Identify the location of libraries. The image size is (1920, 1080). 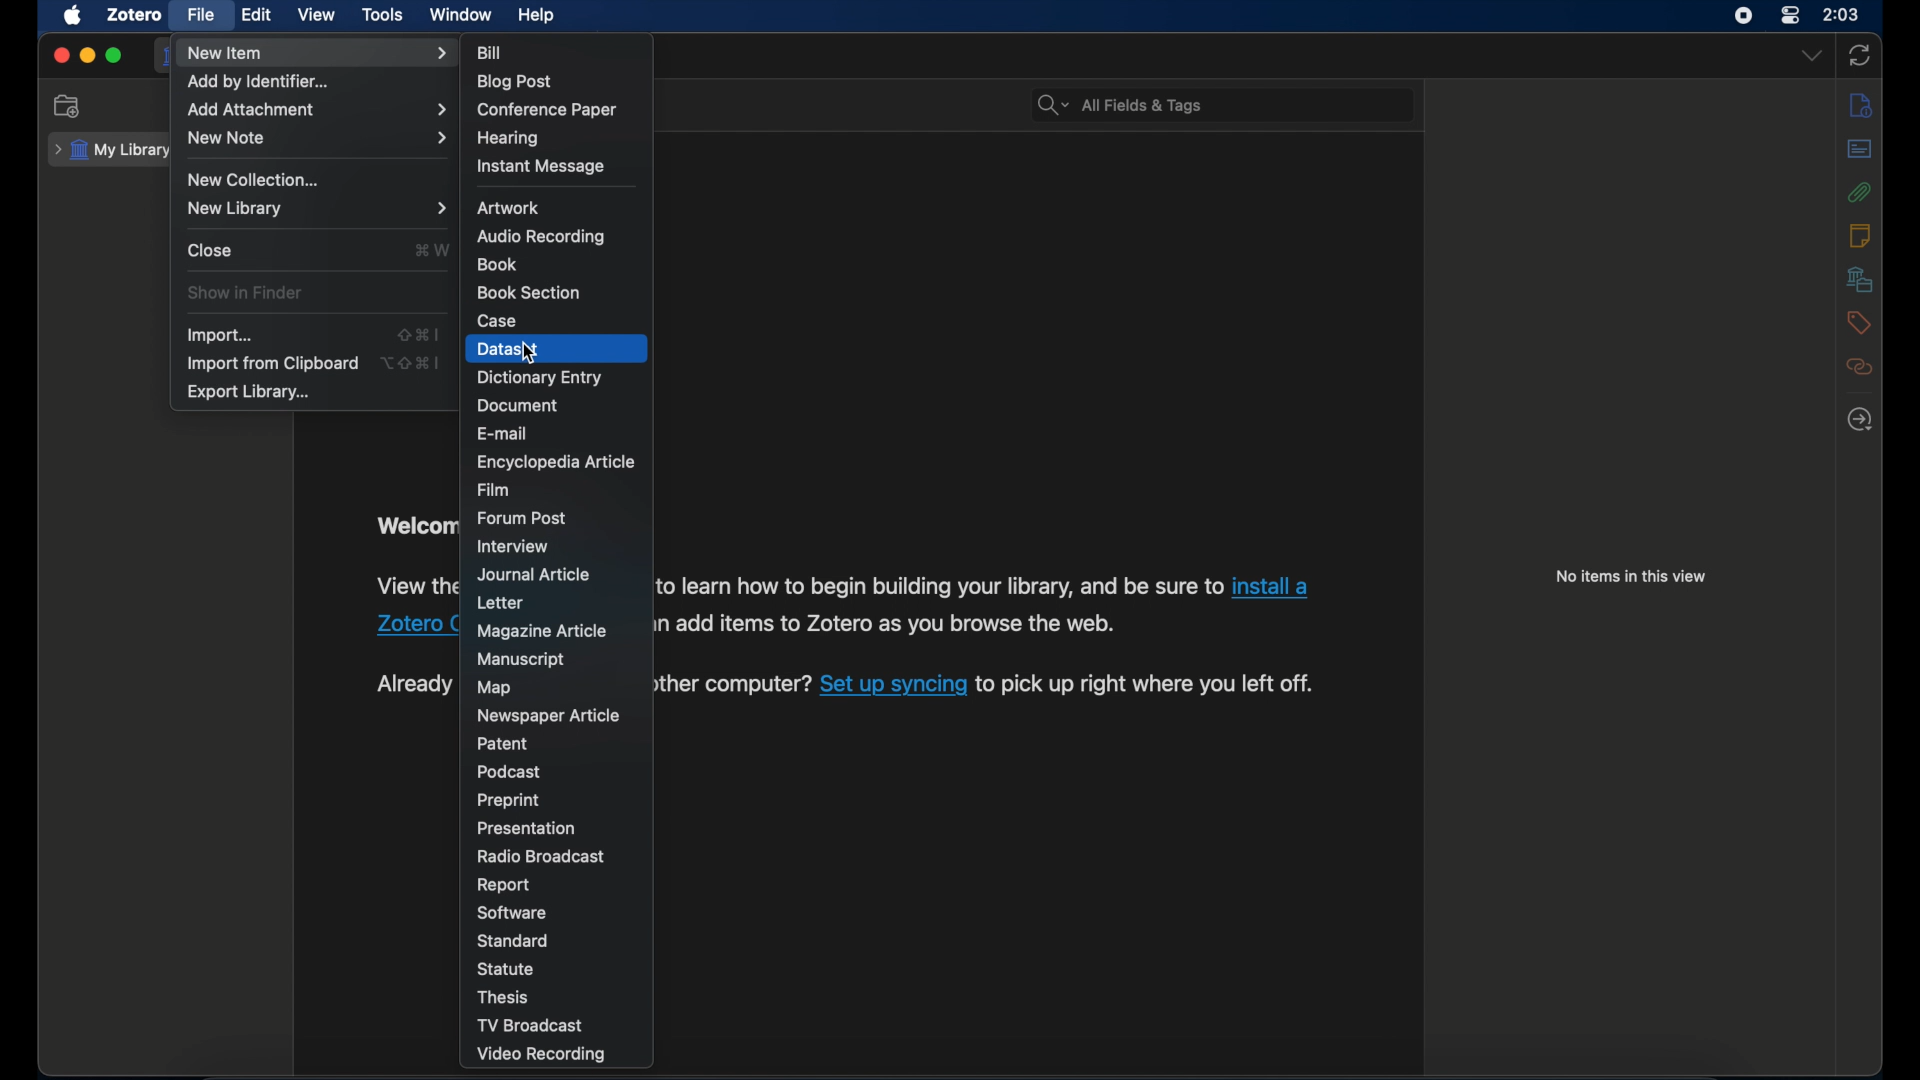
(1859, 279).